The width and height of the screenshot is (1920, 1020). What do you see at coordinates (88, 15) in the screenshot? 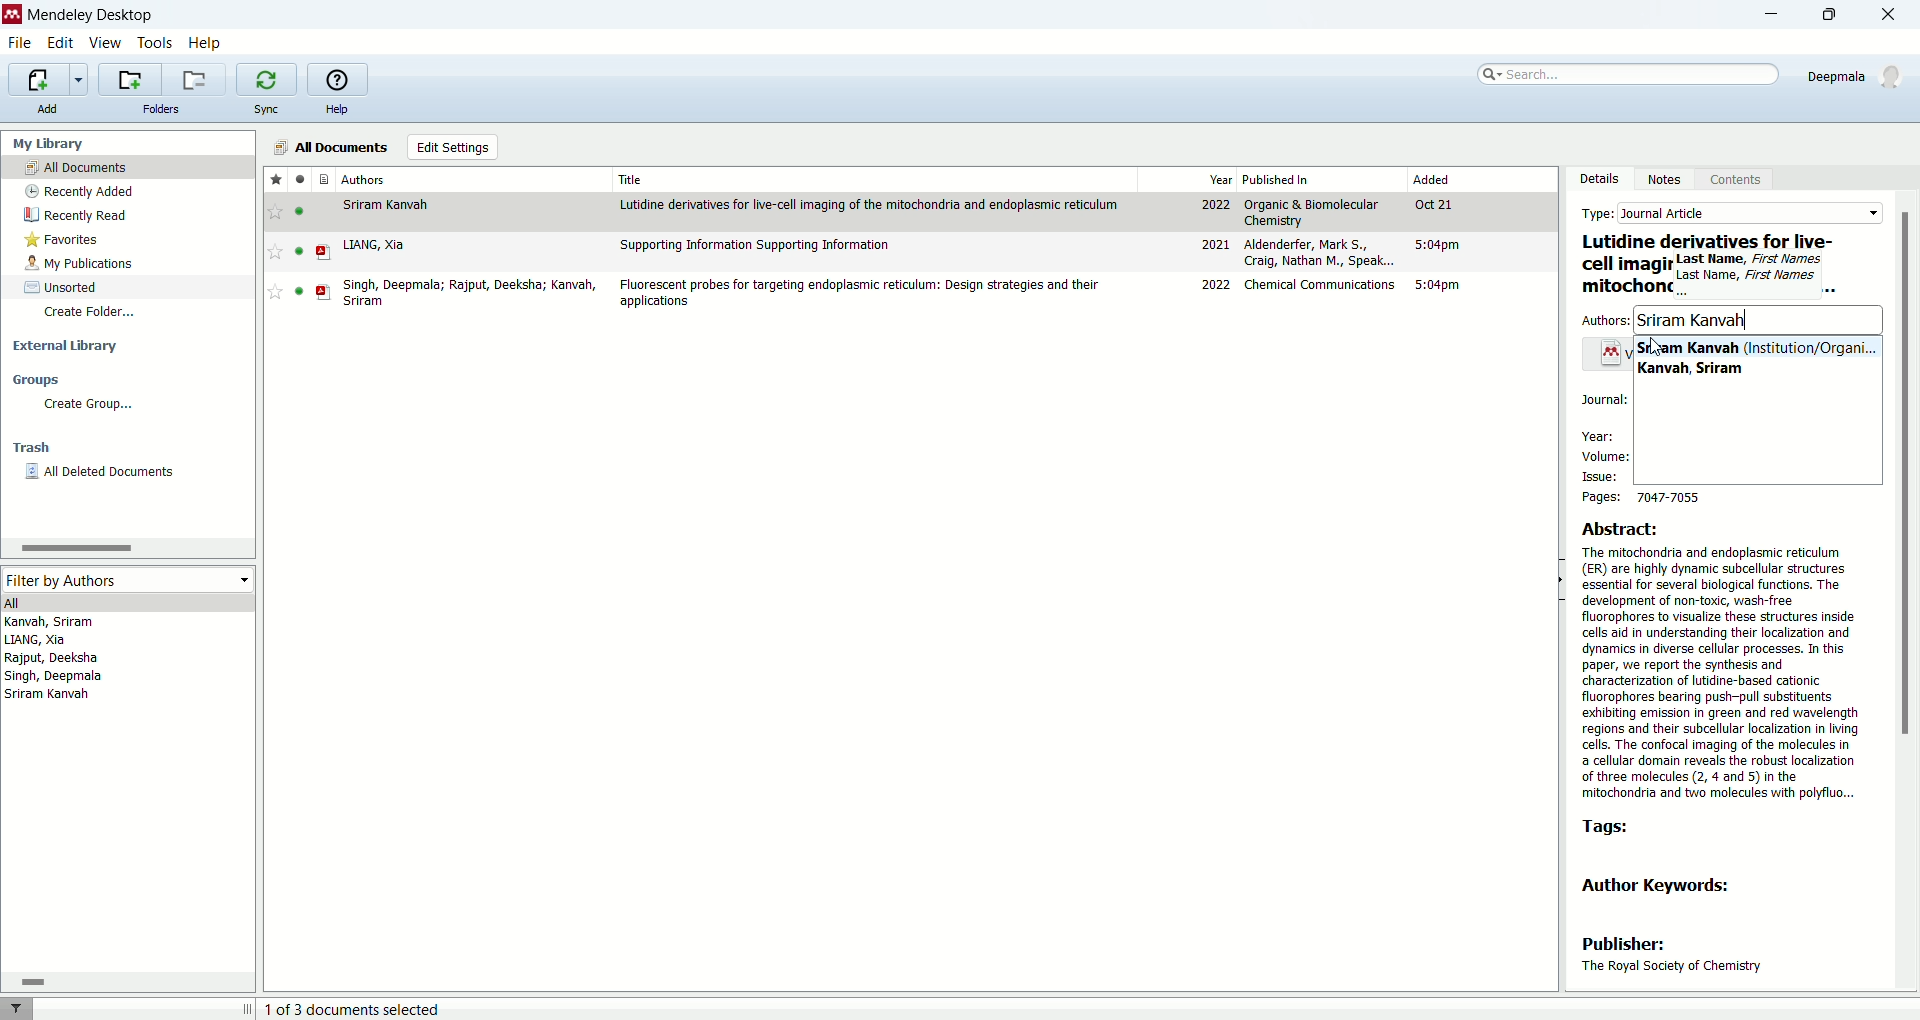
I see `mendeley desktop` at bounding box center [88, 15].